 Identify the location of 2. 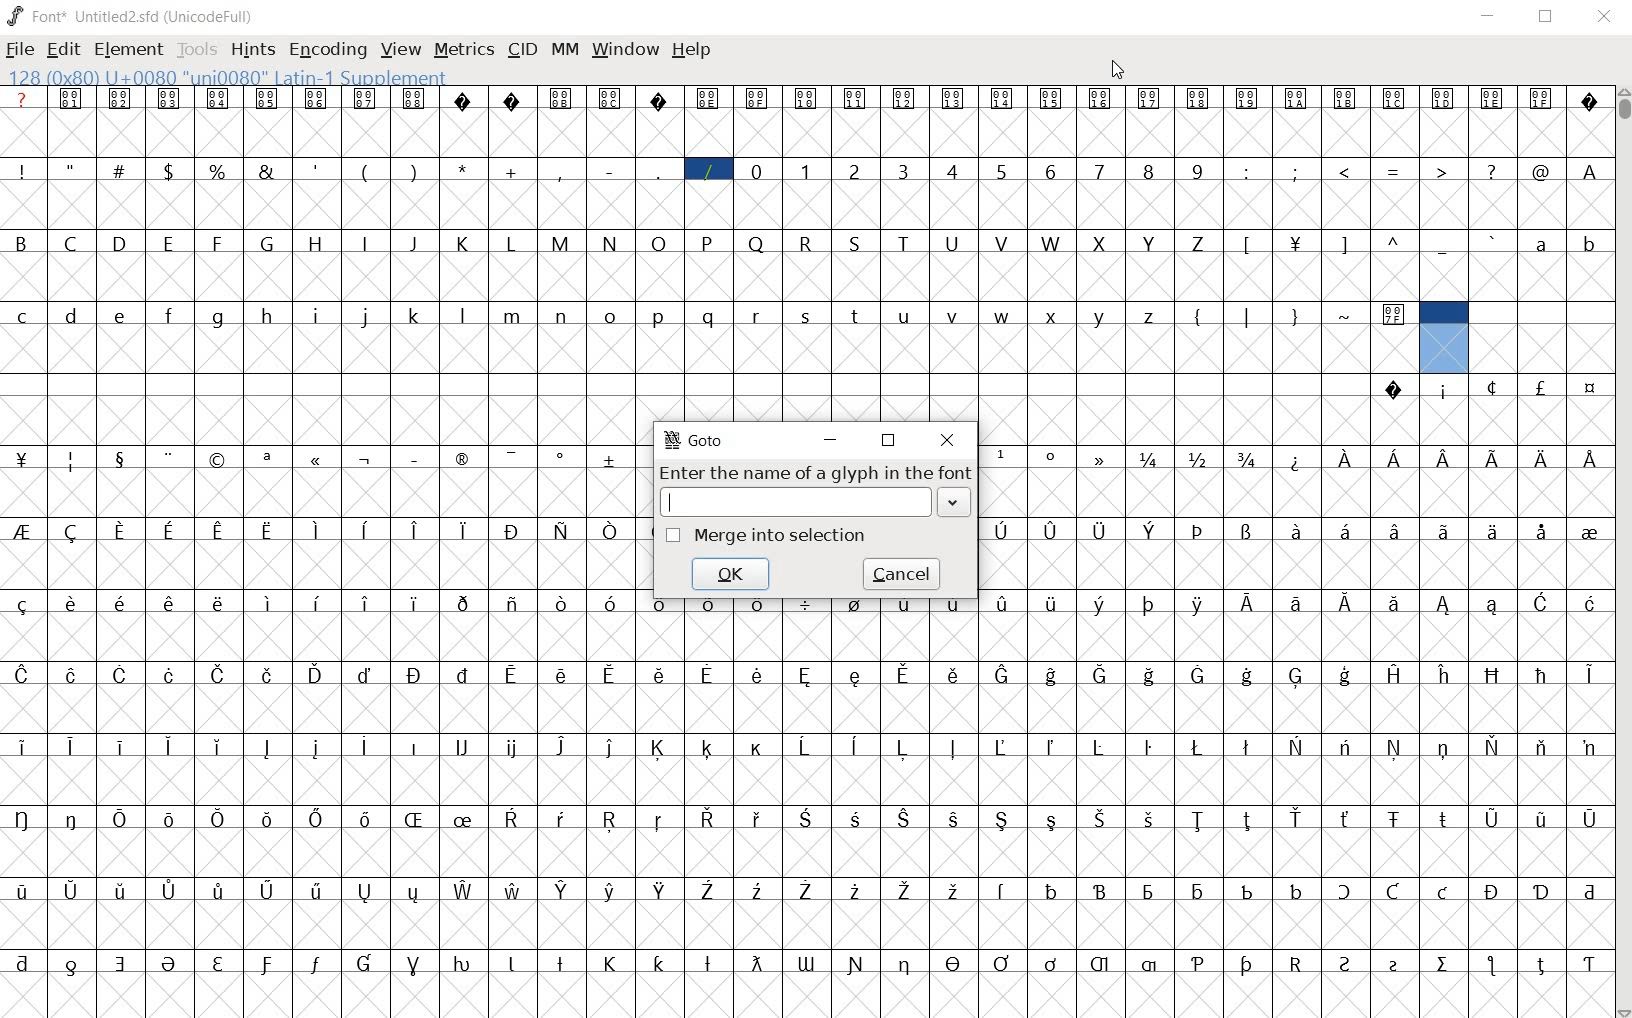
(857, 171).